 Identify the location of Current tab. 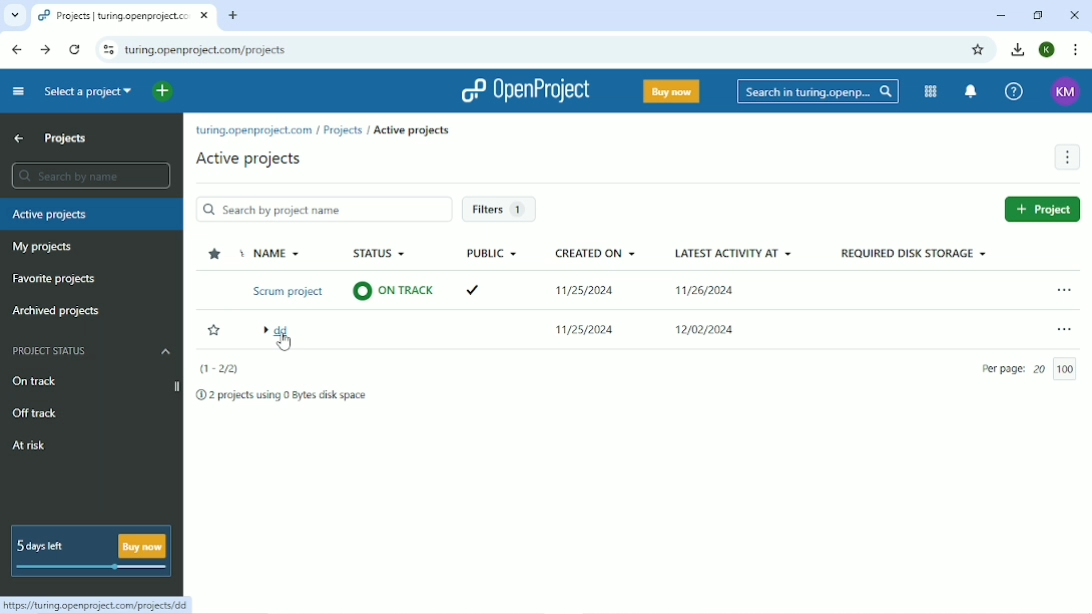
(124, 15).